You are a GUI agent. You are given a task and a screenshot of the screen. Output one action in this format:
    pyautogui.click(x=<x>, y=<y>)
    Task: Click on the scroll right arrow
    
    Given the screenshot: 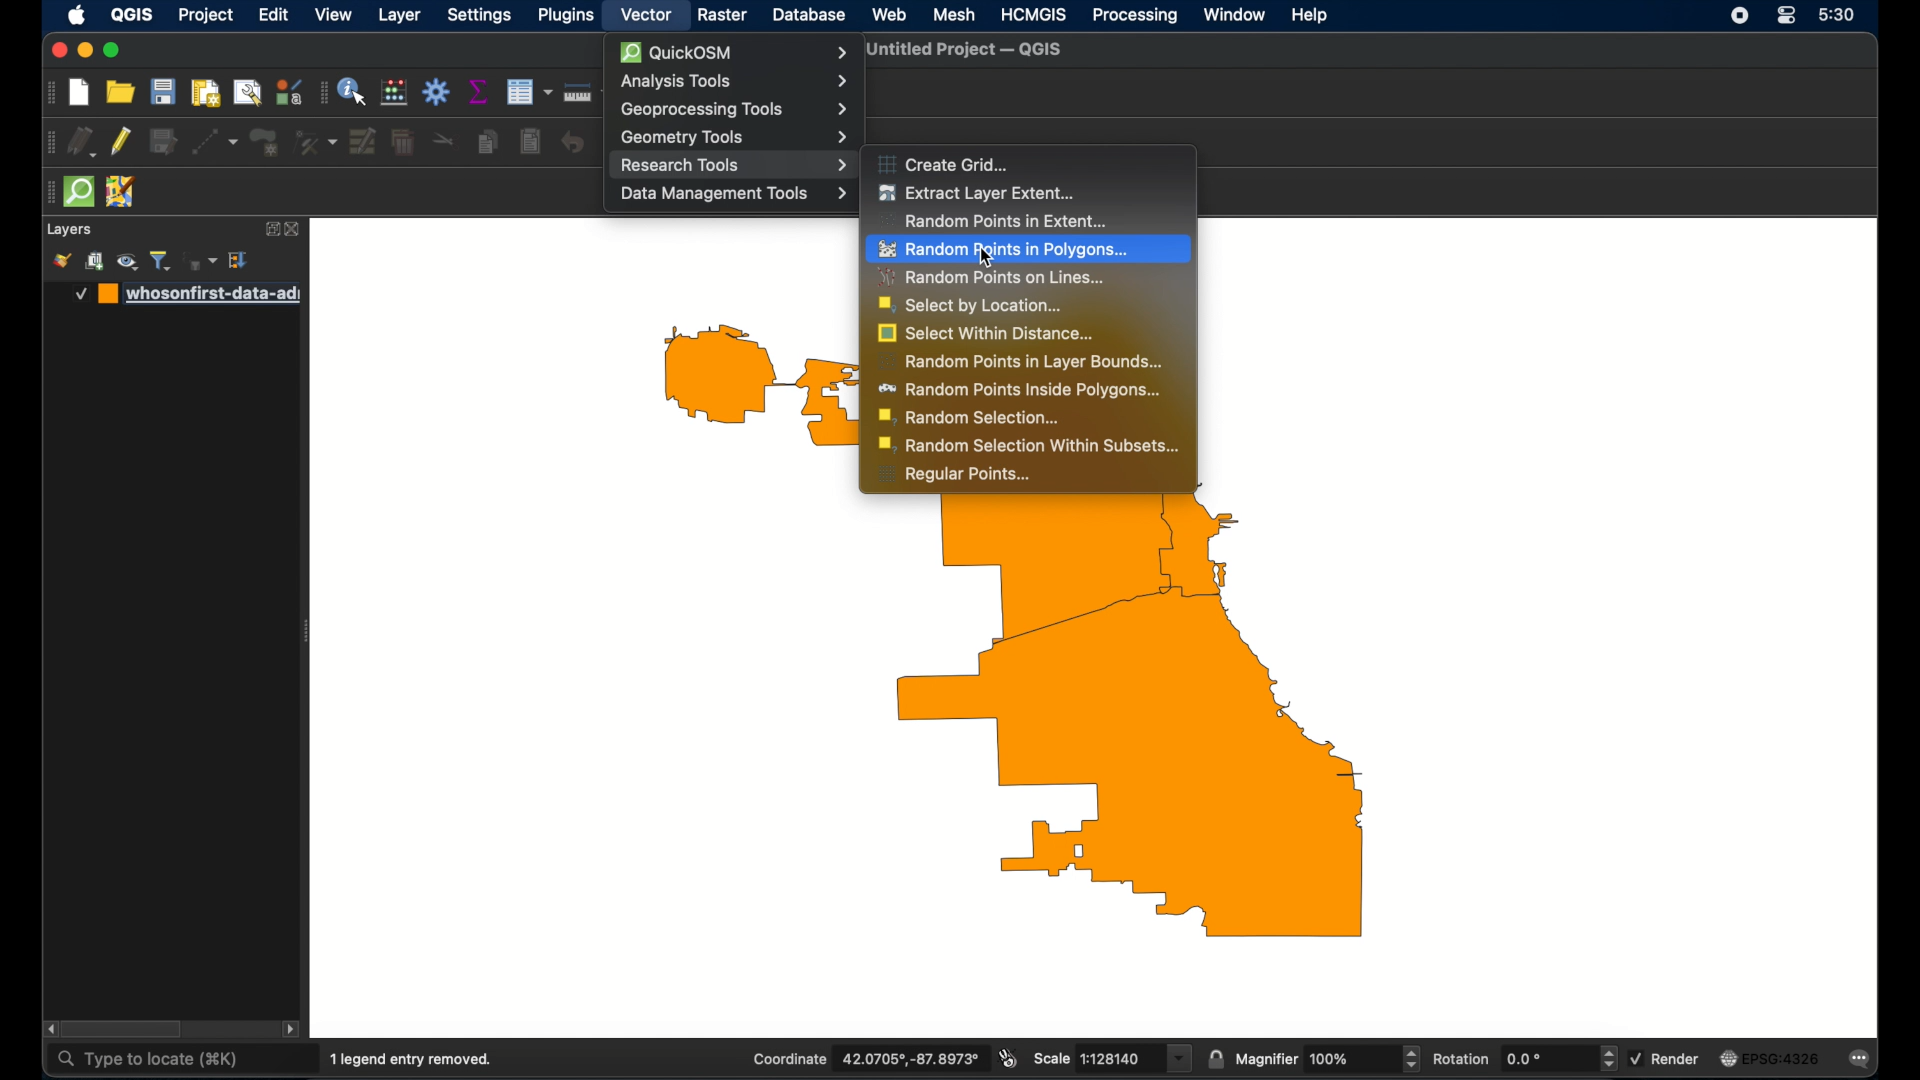 What is the action you would take?
    pyautogui.click(x=294, y=1030)
    